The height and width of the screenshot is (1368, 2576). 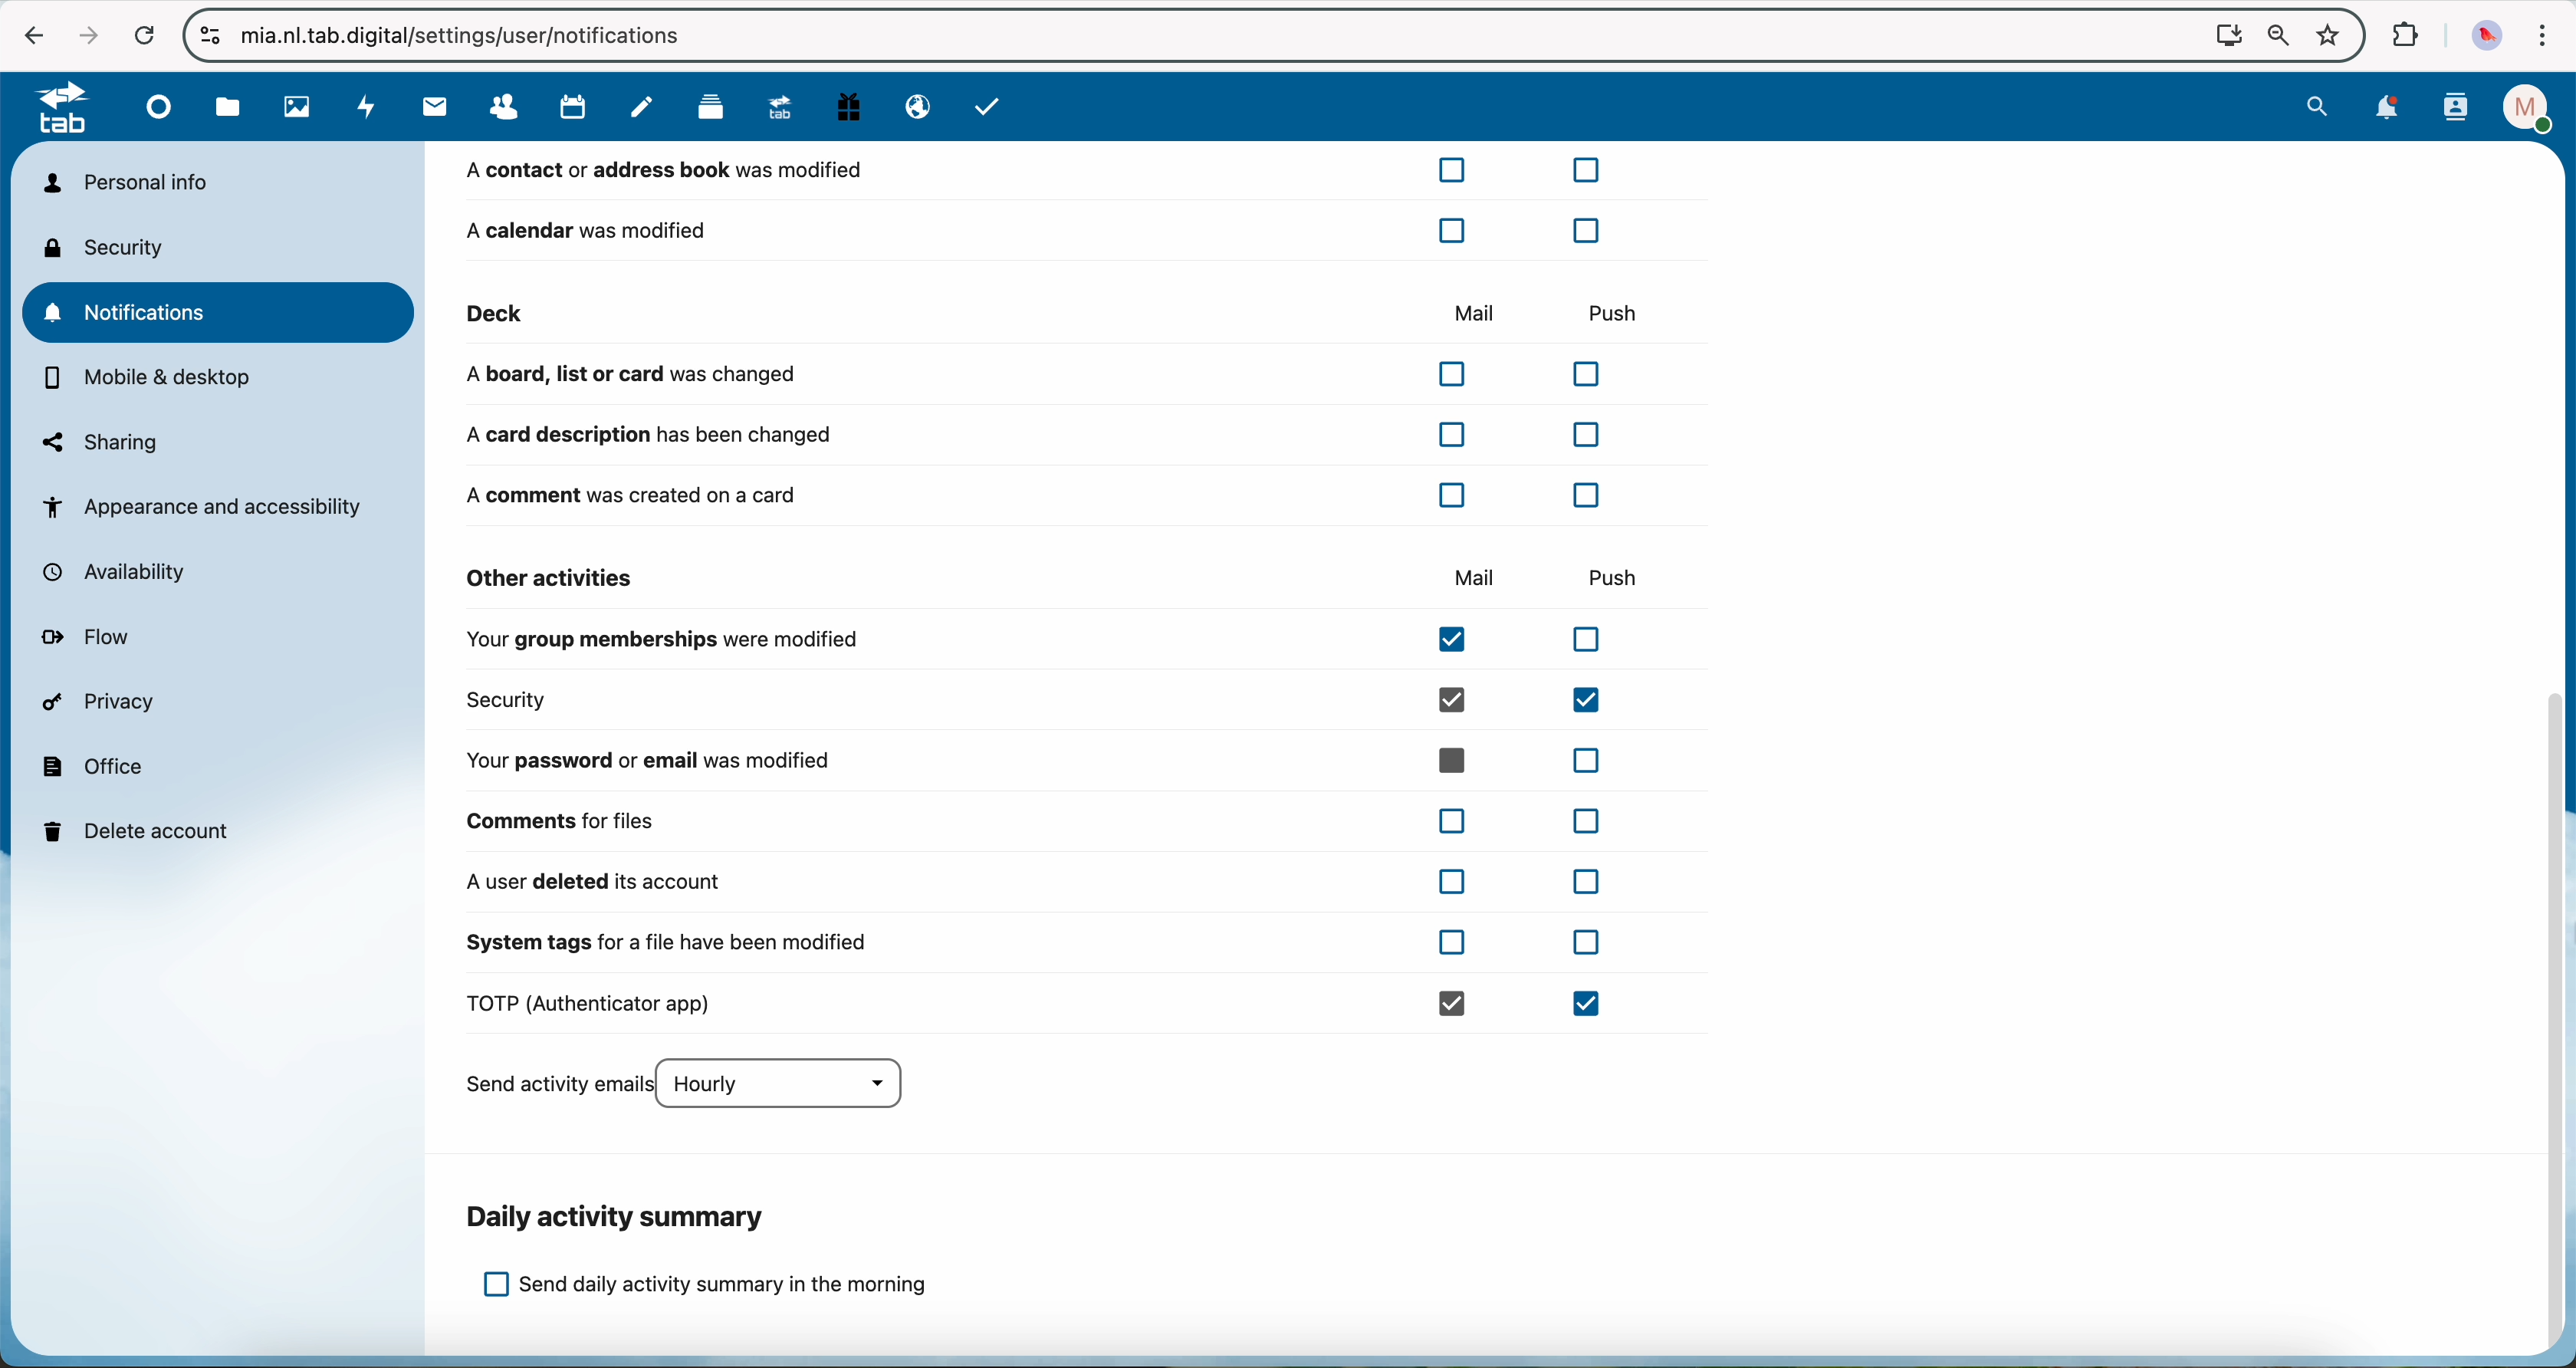 I want to click on photos, so click(x=294, y=108).